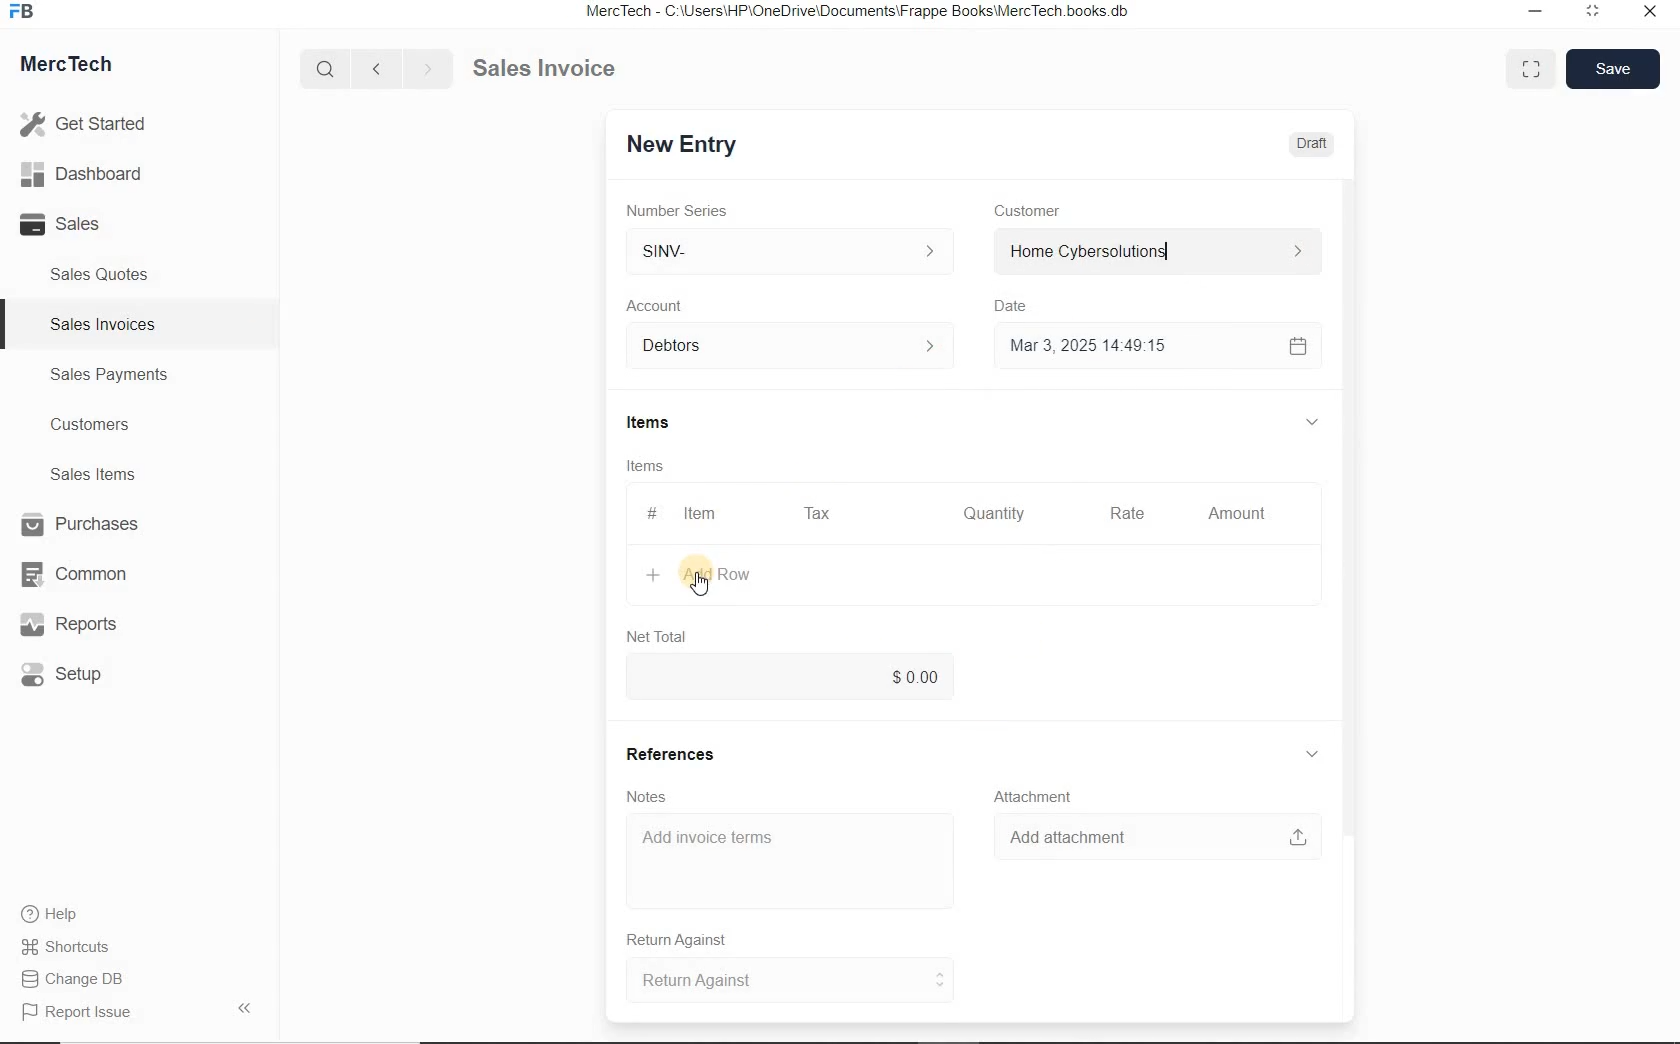 This screenshot has width=1680, height=1044. Describe the element at coordinates (659, 306) in the screenshot. I see `Account` at that location.